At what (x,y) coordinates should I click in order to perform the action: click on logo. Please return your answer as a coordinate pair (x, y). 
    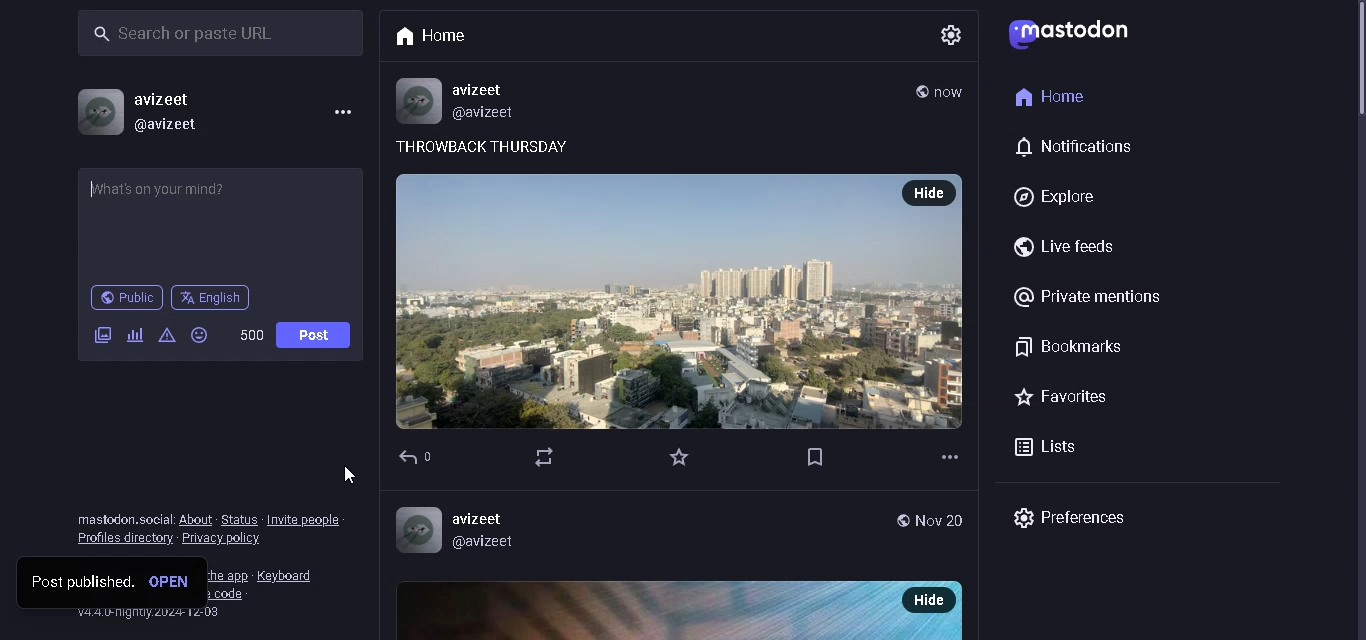
    Looking at the image, I should click on (1075, 33).